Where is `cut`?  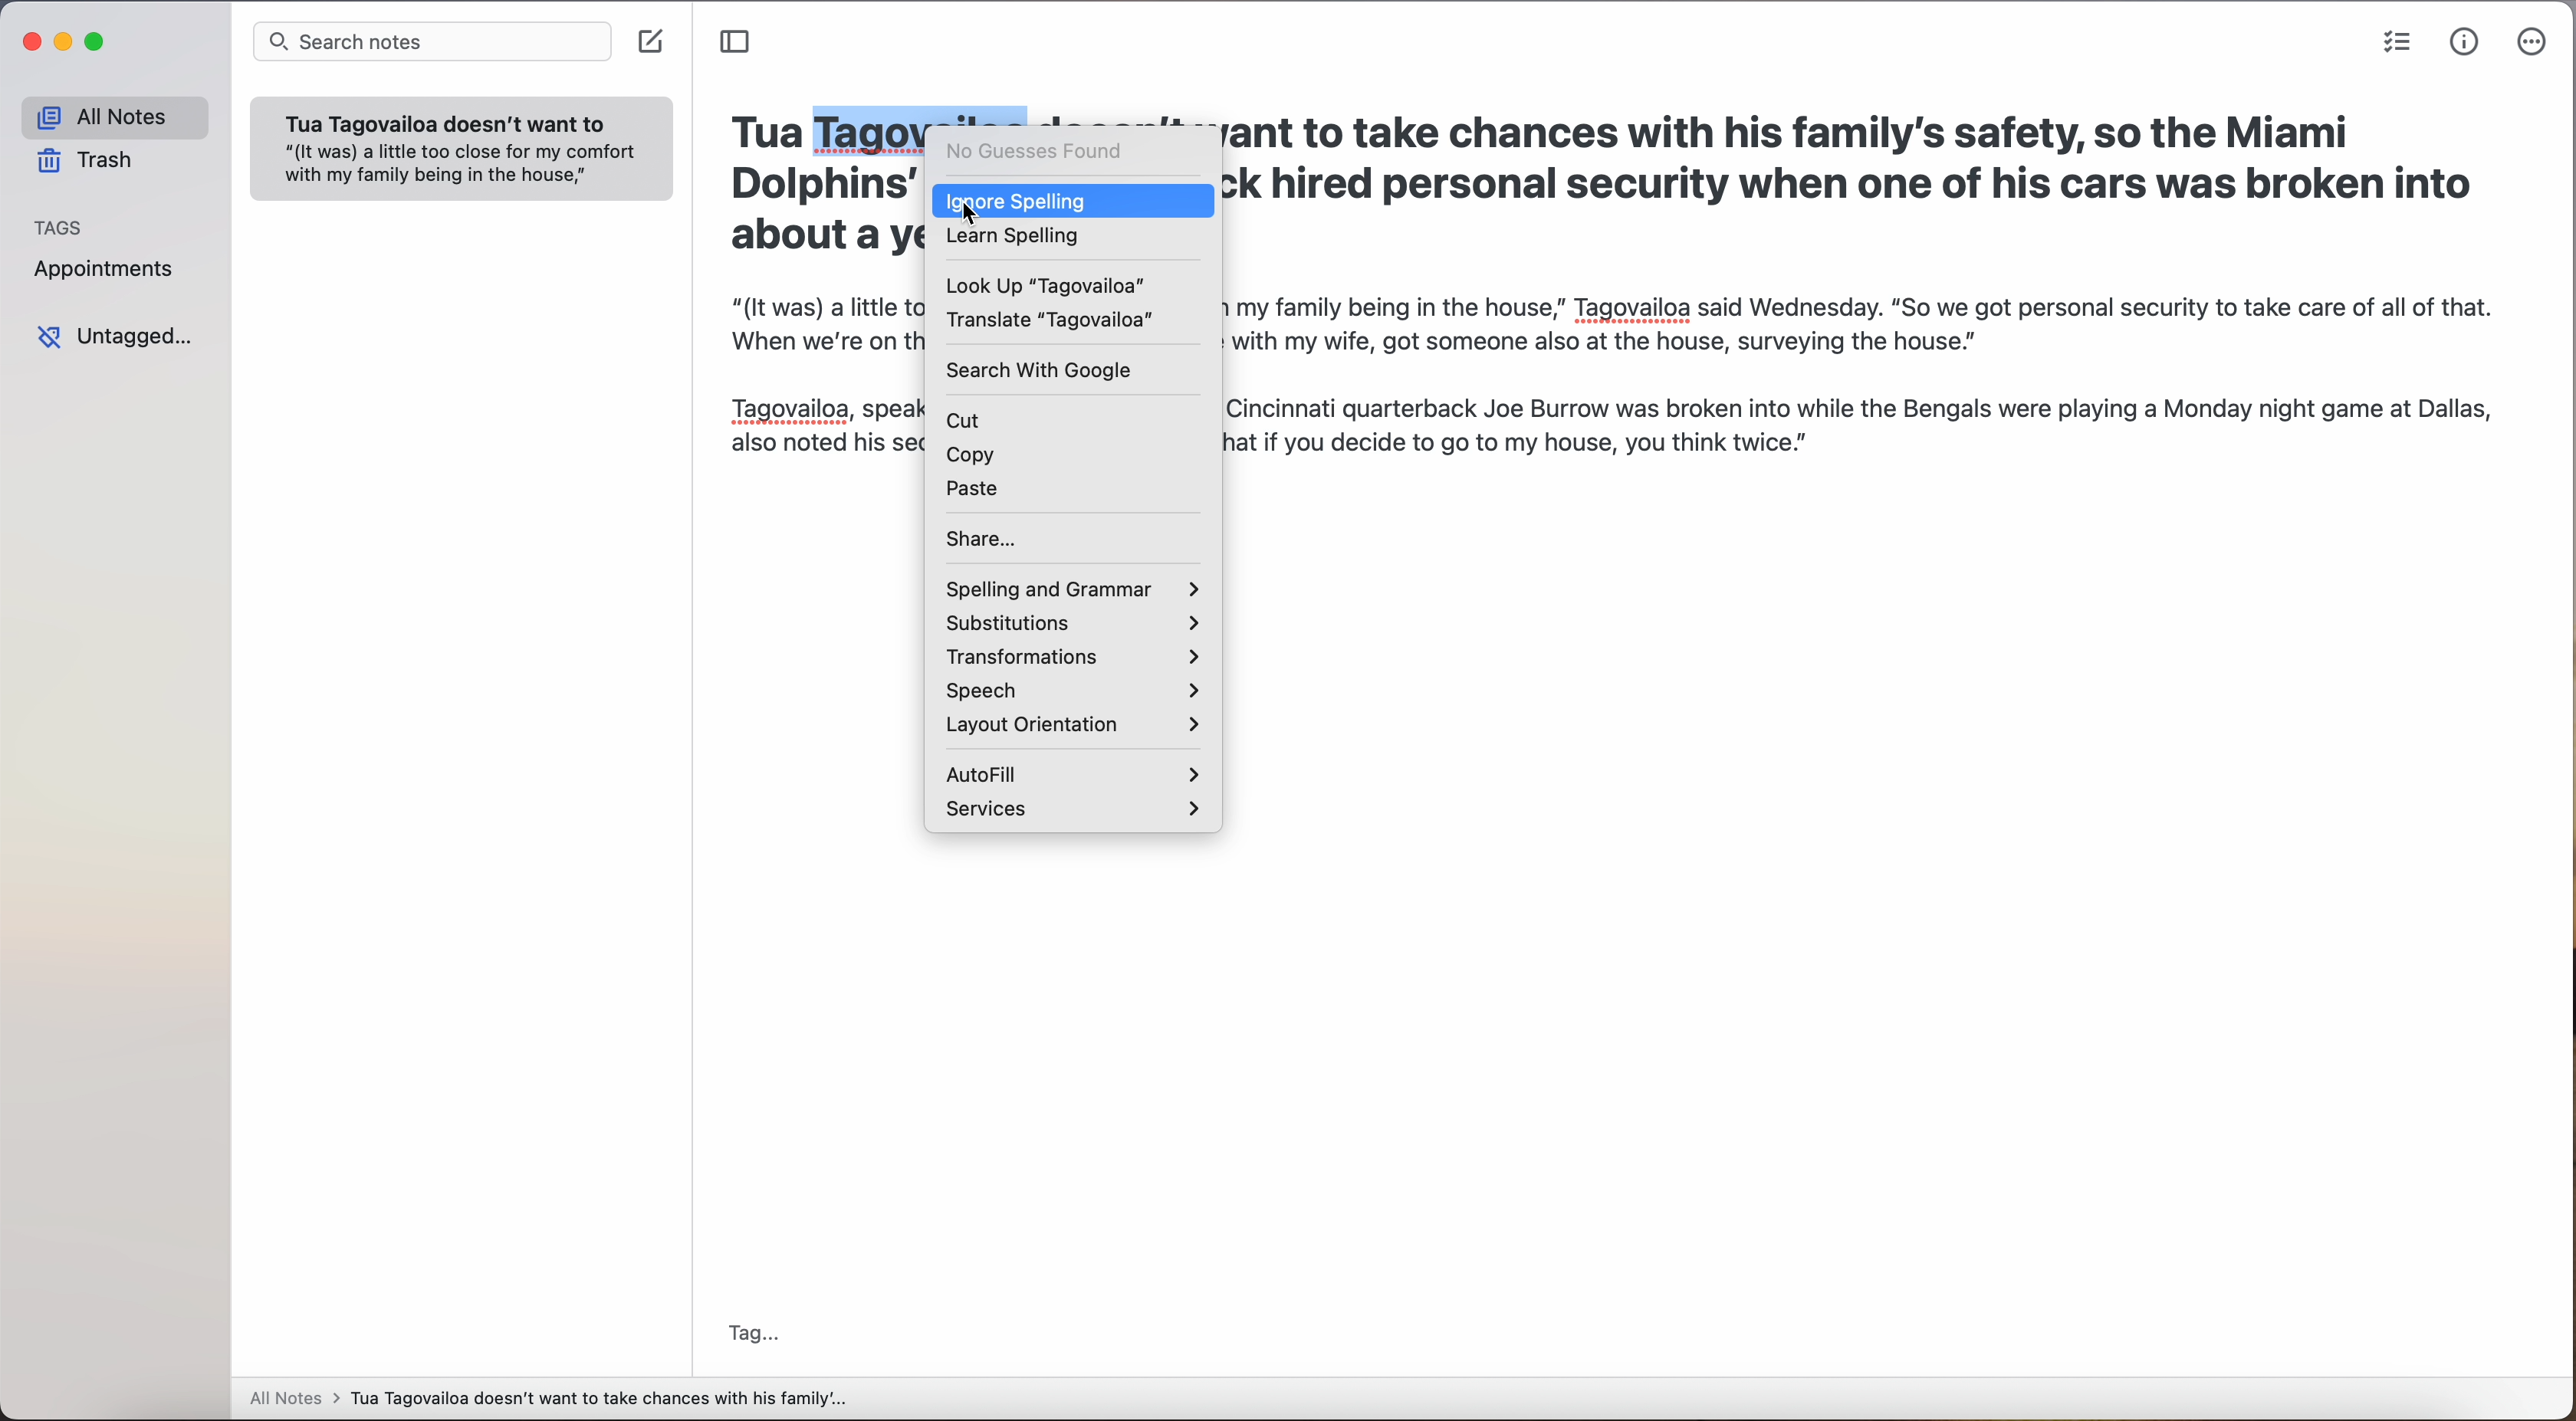 cut is located at coordinates (969, 415).